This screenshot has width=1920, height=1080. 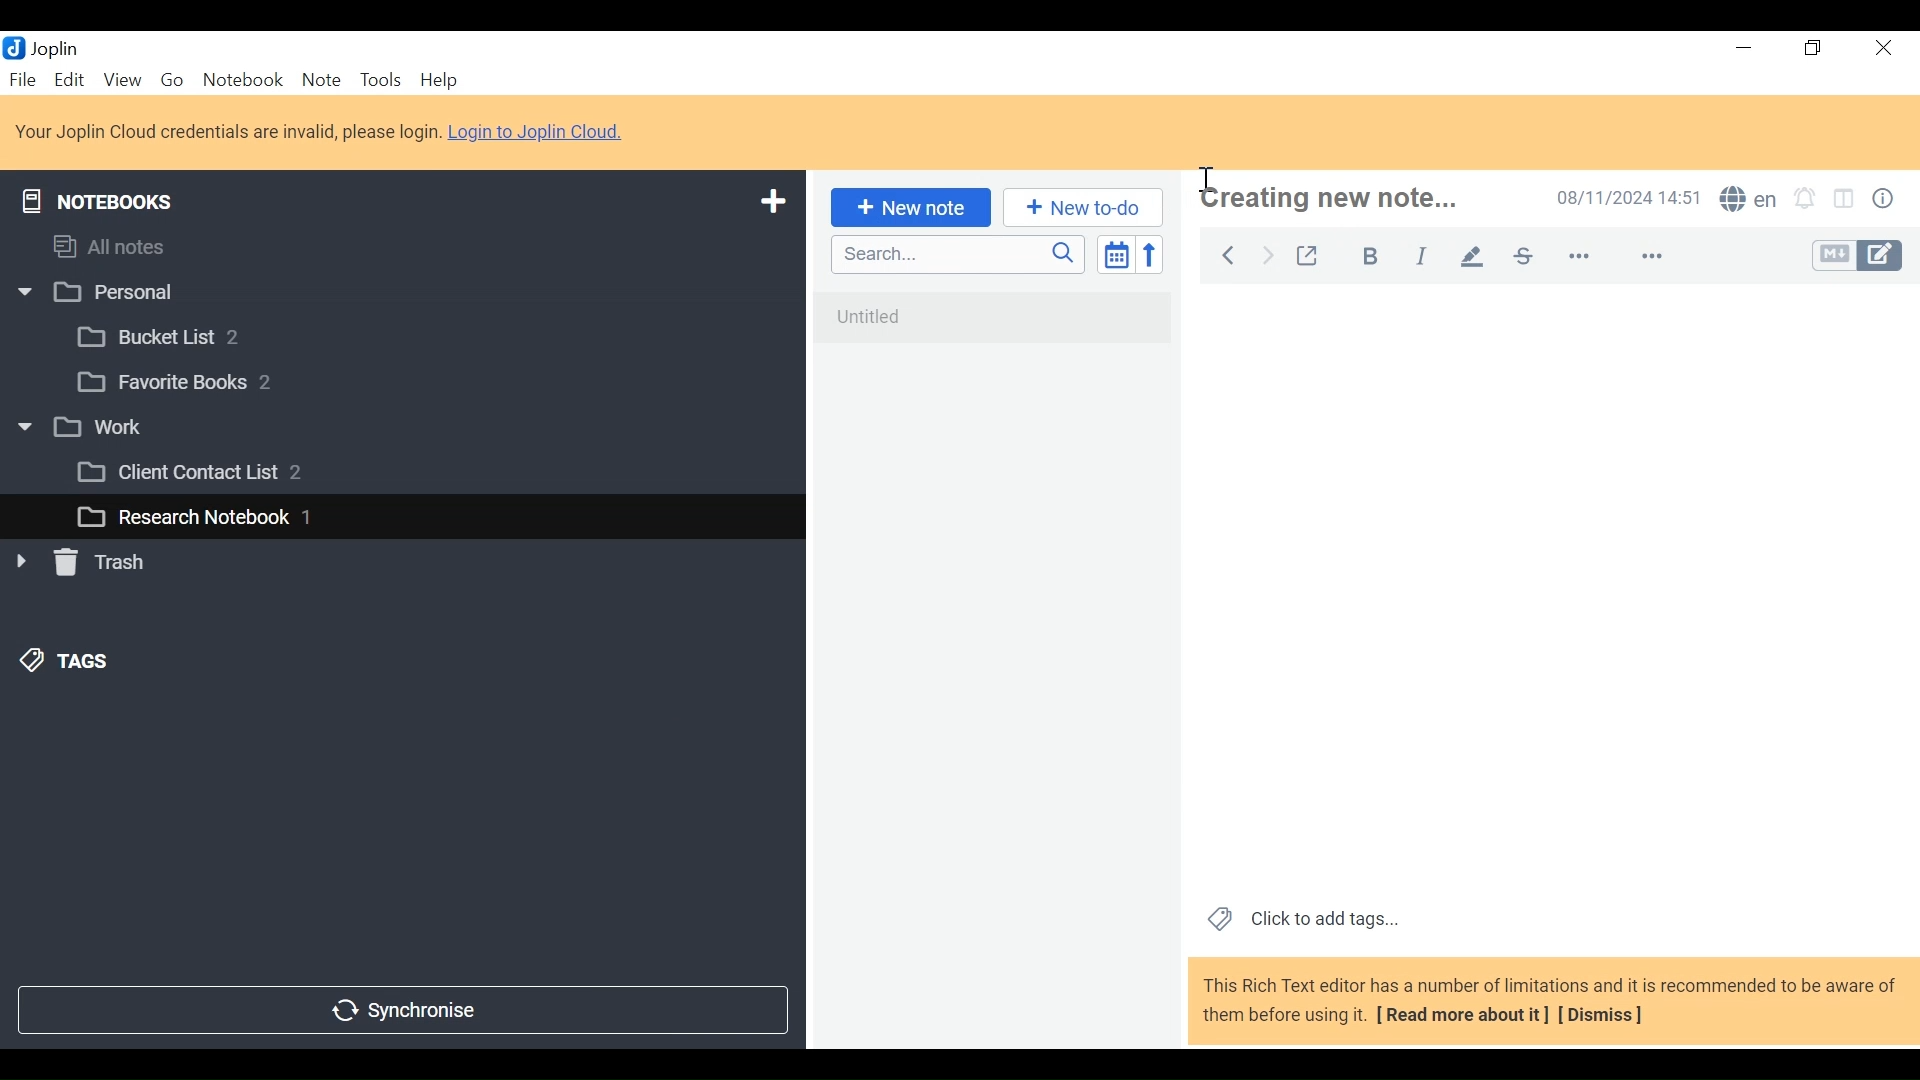 I want to click on Edit, so click(x=71, y=79).